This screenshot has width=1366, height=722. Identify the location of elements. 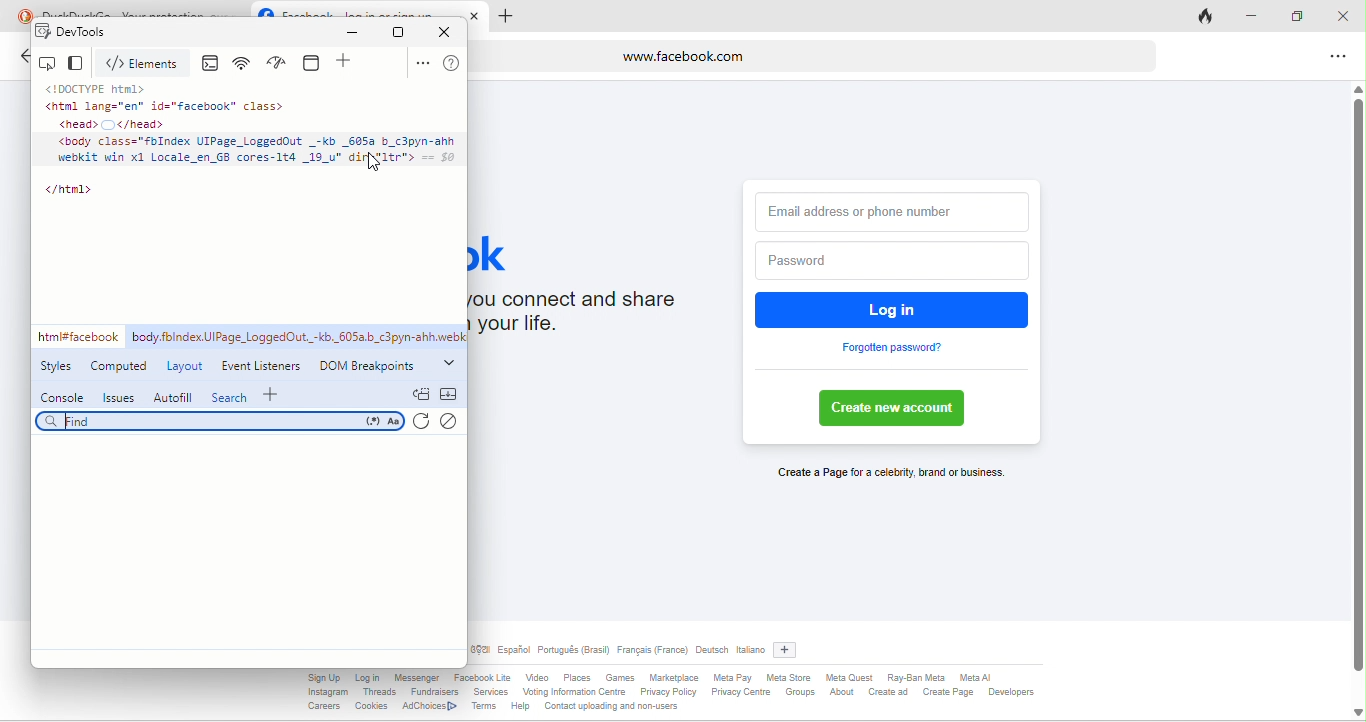
(146, 64).